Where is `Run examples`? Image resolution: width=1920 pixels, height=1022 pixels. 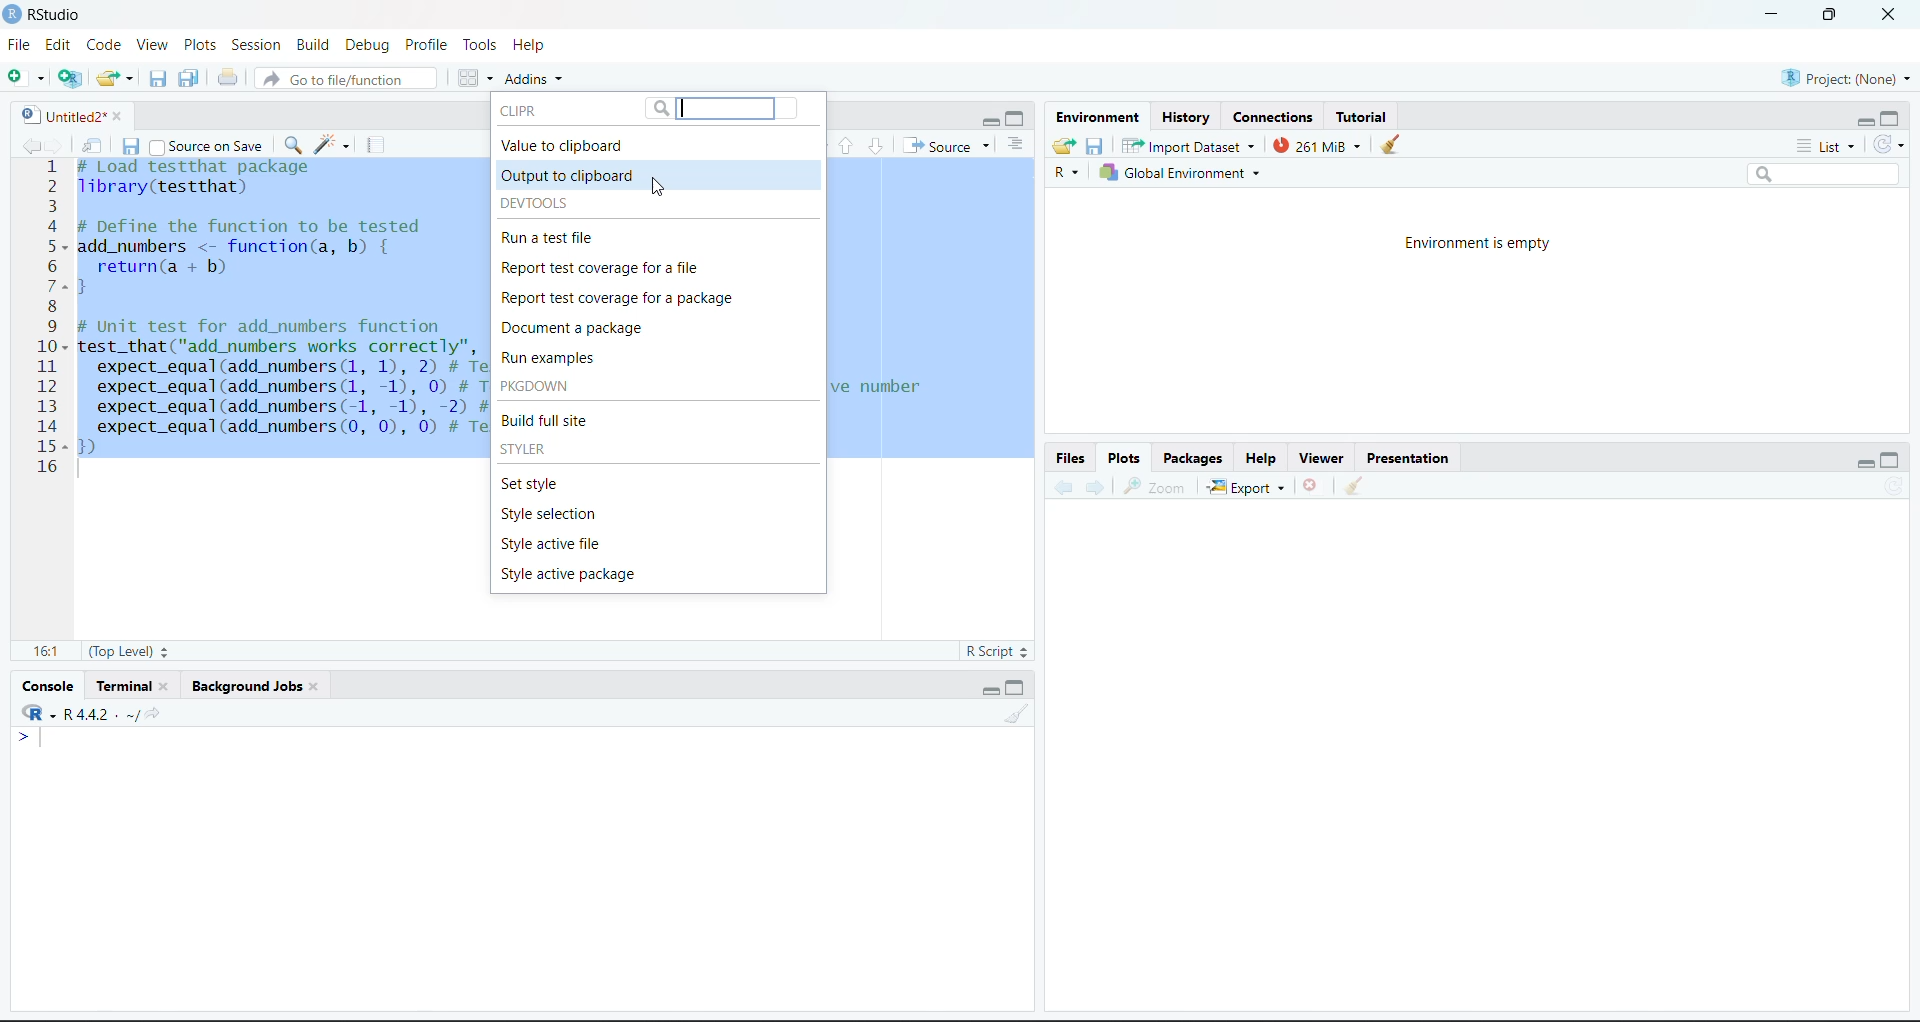
Run examples is located at coordinates (554, 359).